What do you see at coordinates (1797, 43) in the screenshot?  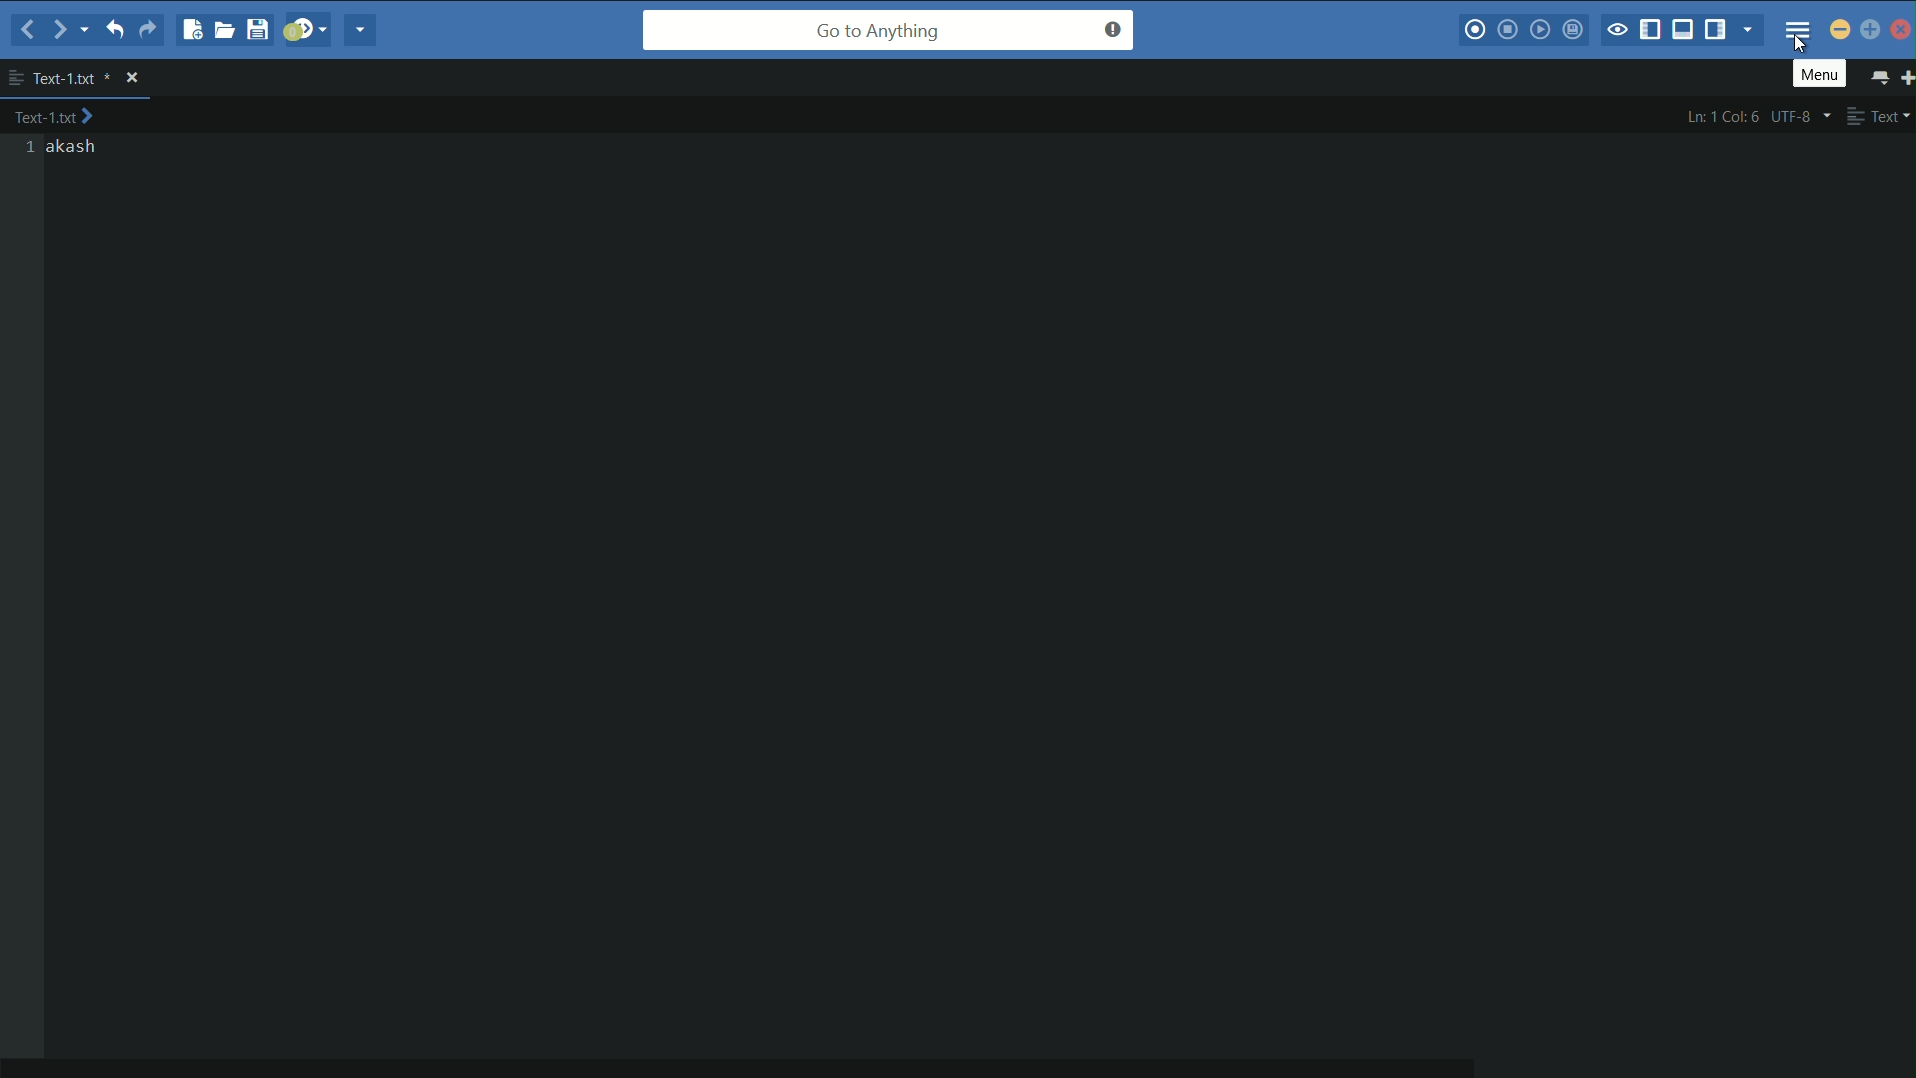 I see `cursor` at bounding box center [1797, 43].